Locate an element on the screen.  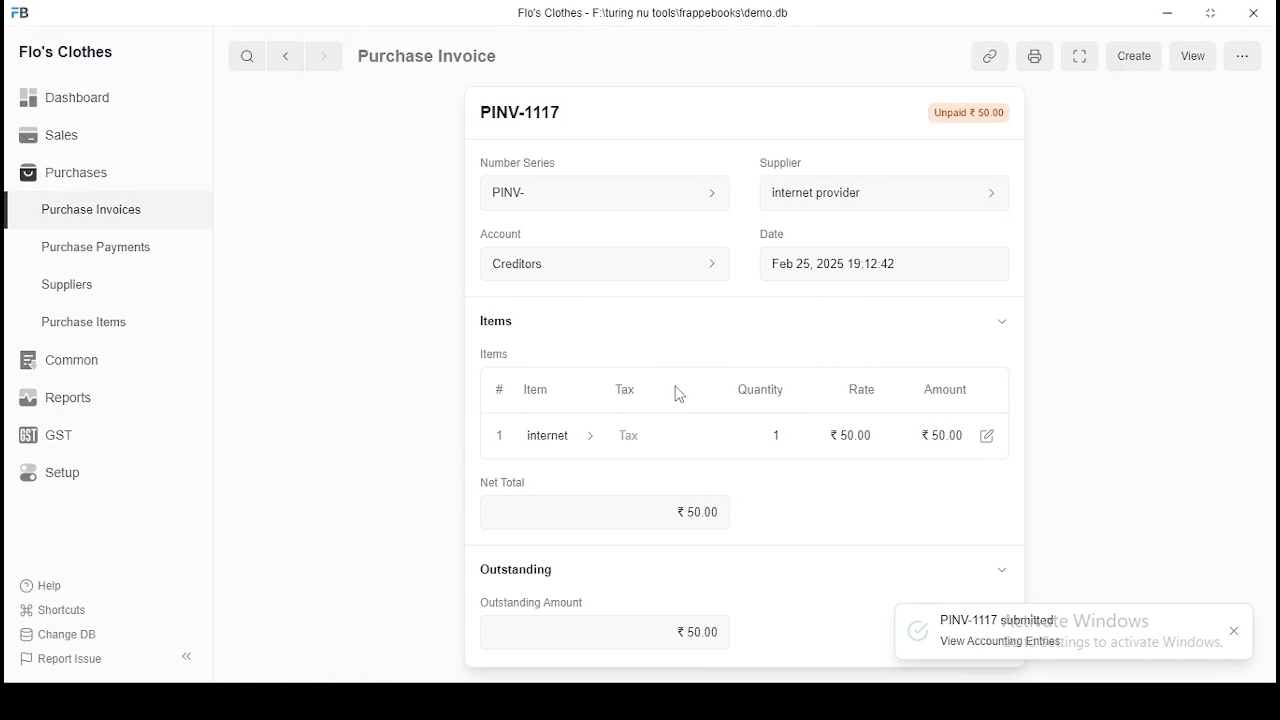
Date is located at coordinates (770, 235).